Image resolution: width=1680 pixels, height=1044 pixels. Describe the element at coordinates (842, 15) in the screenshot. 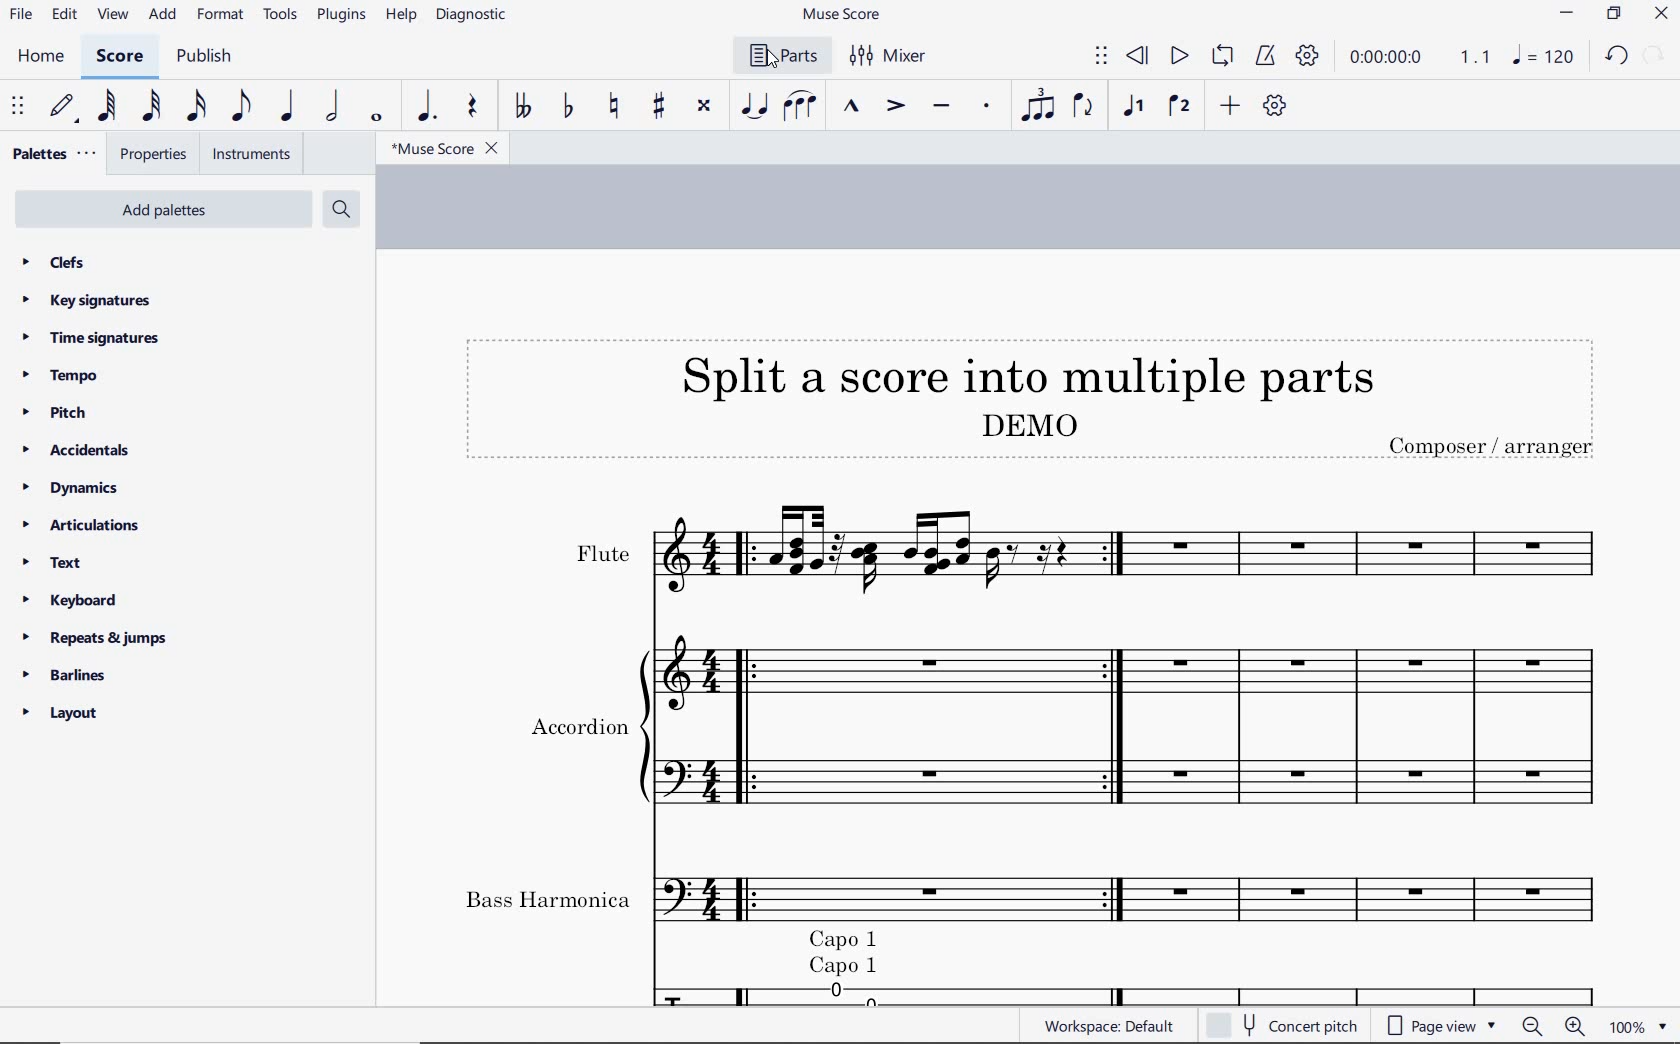

I see `file name` at that location.